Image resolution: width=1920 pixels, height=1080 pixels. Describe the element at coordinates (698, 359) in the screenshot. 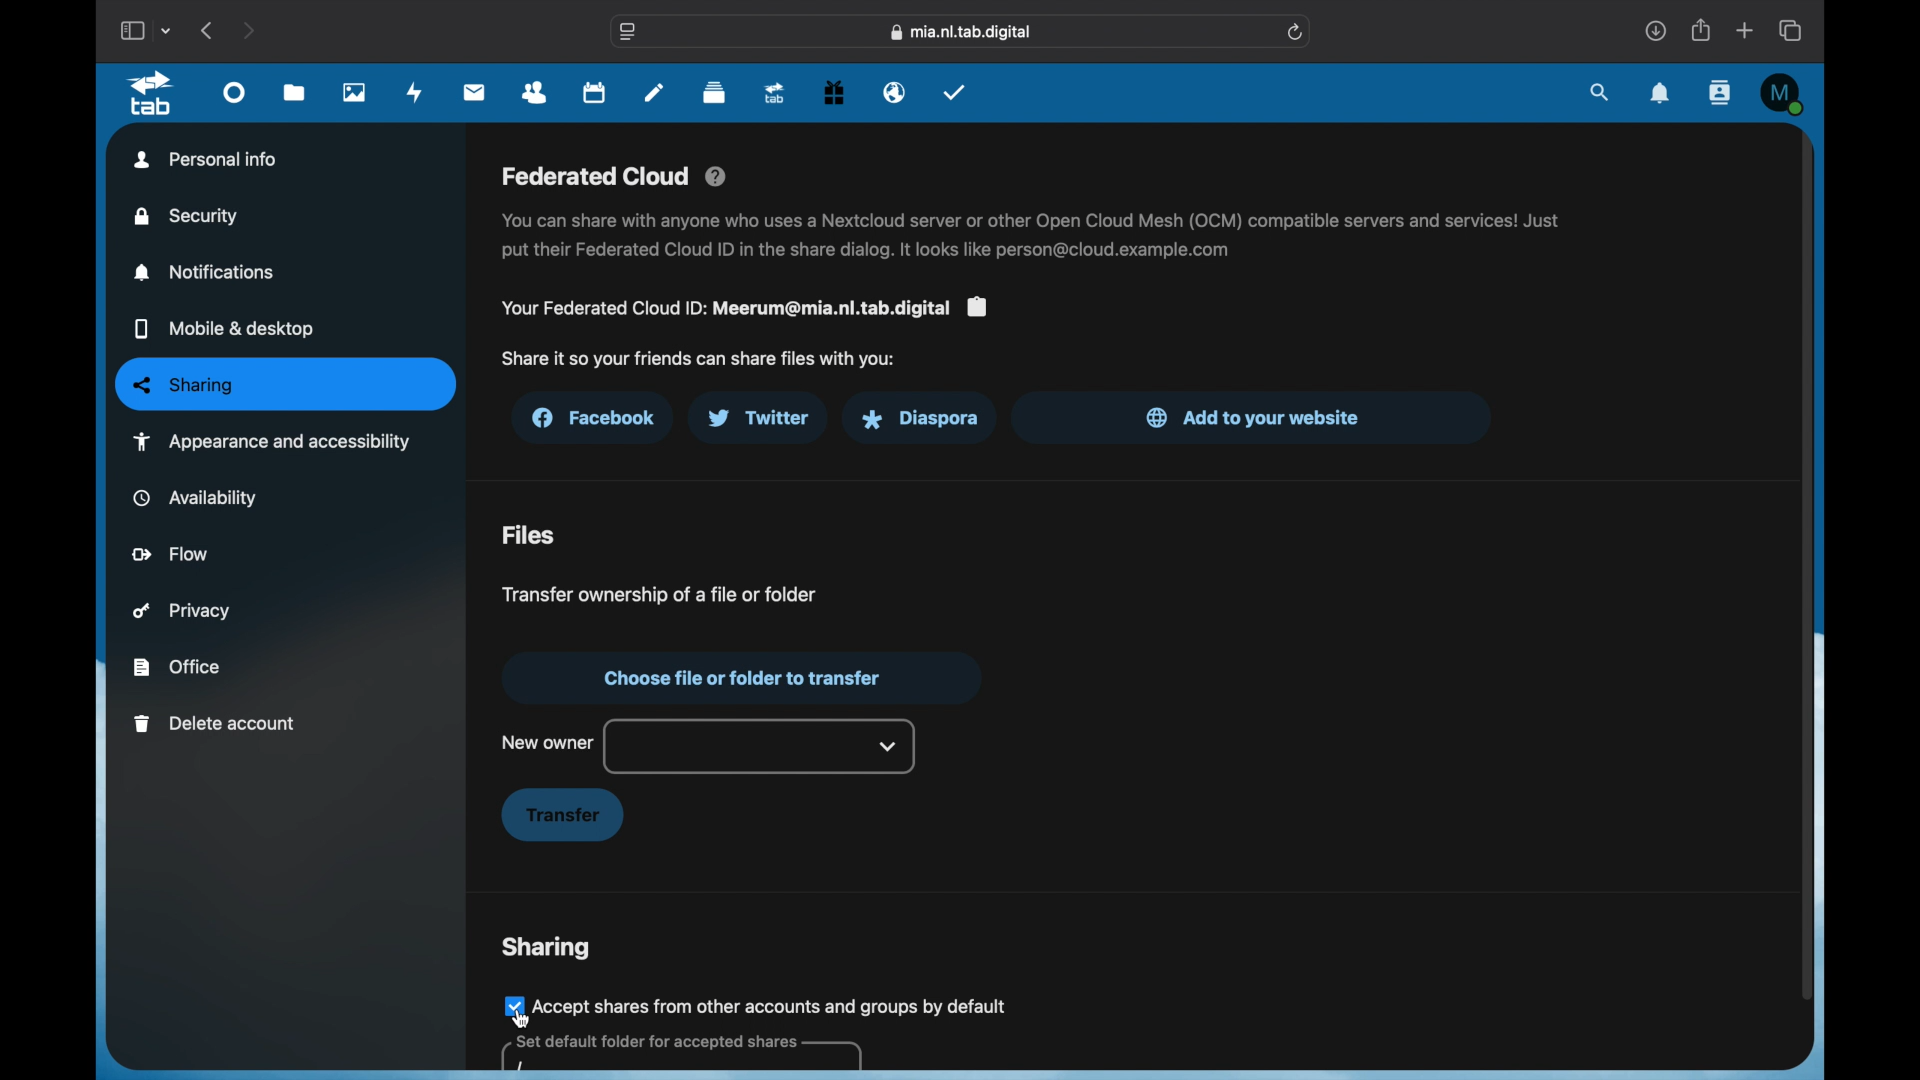

I see `info` at that location.